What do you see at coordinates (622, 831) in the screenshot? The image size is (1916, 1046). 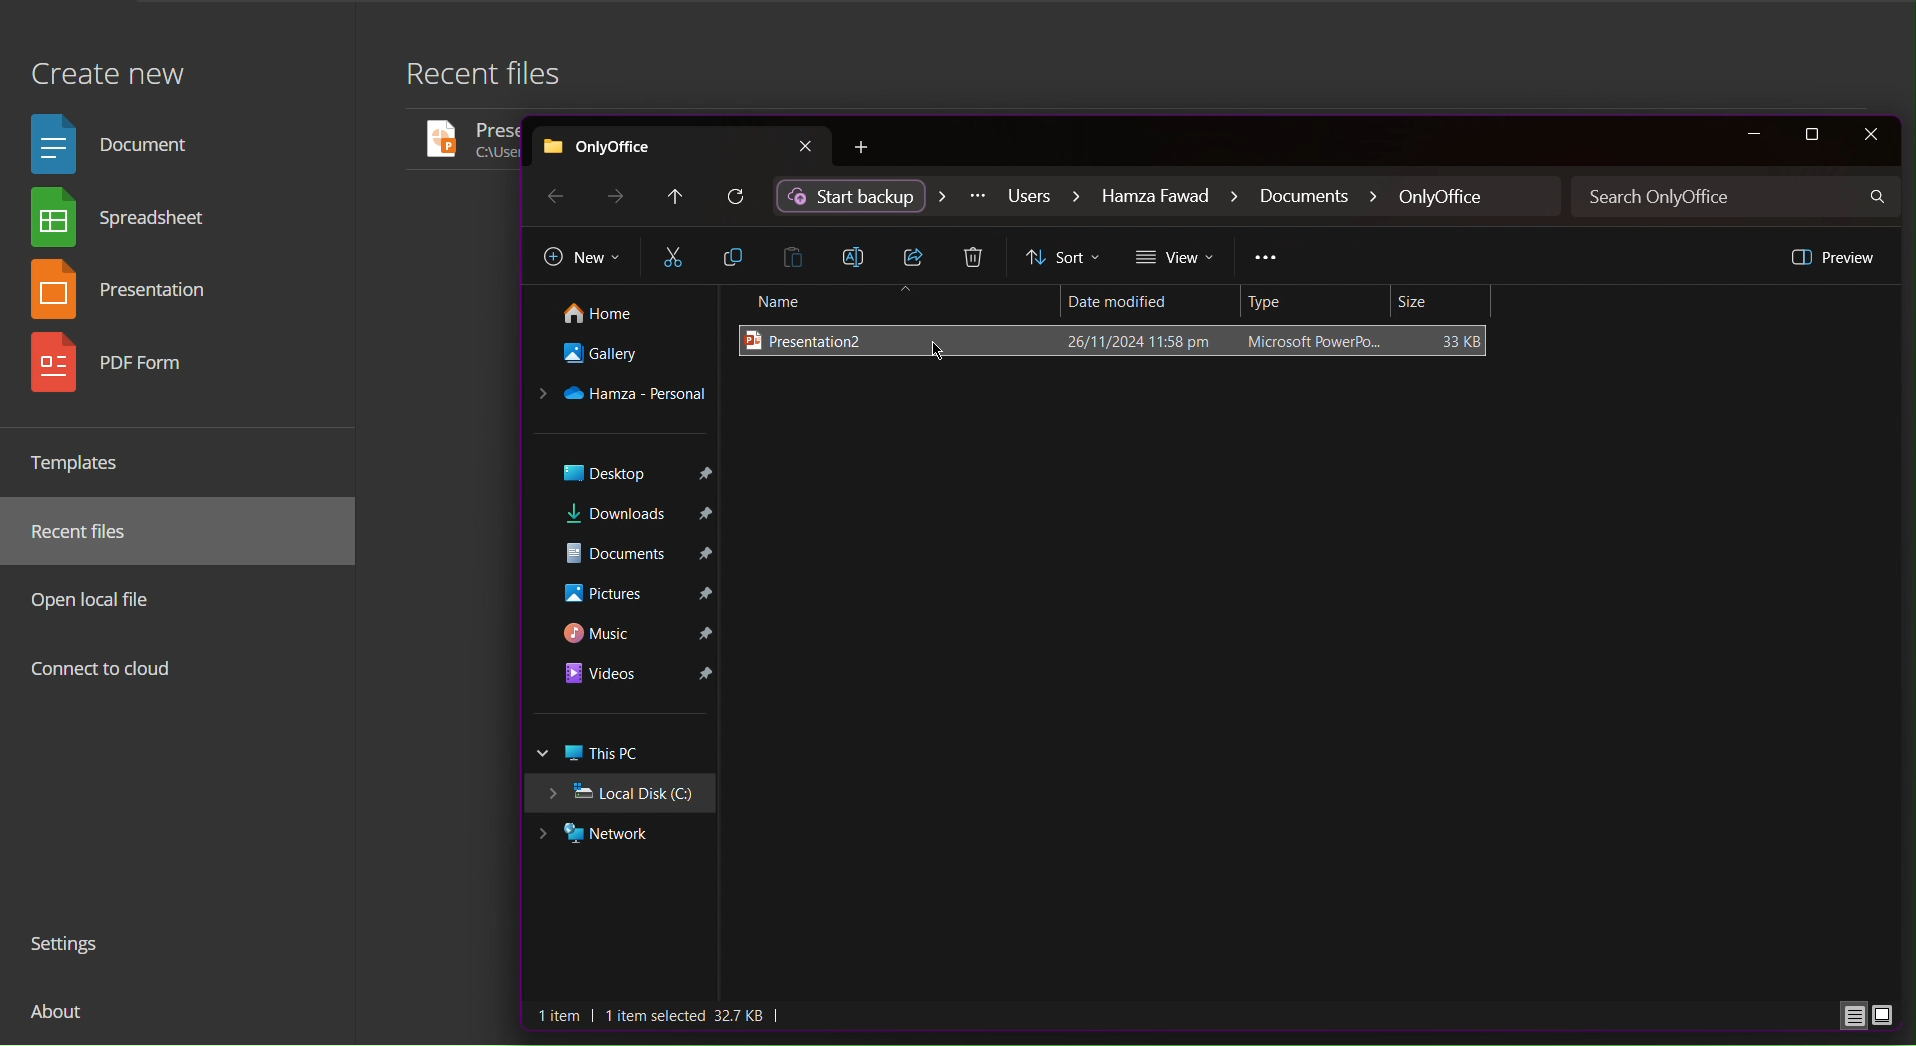 I see `Network` at bounding box center [622, 831].